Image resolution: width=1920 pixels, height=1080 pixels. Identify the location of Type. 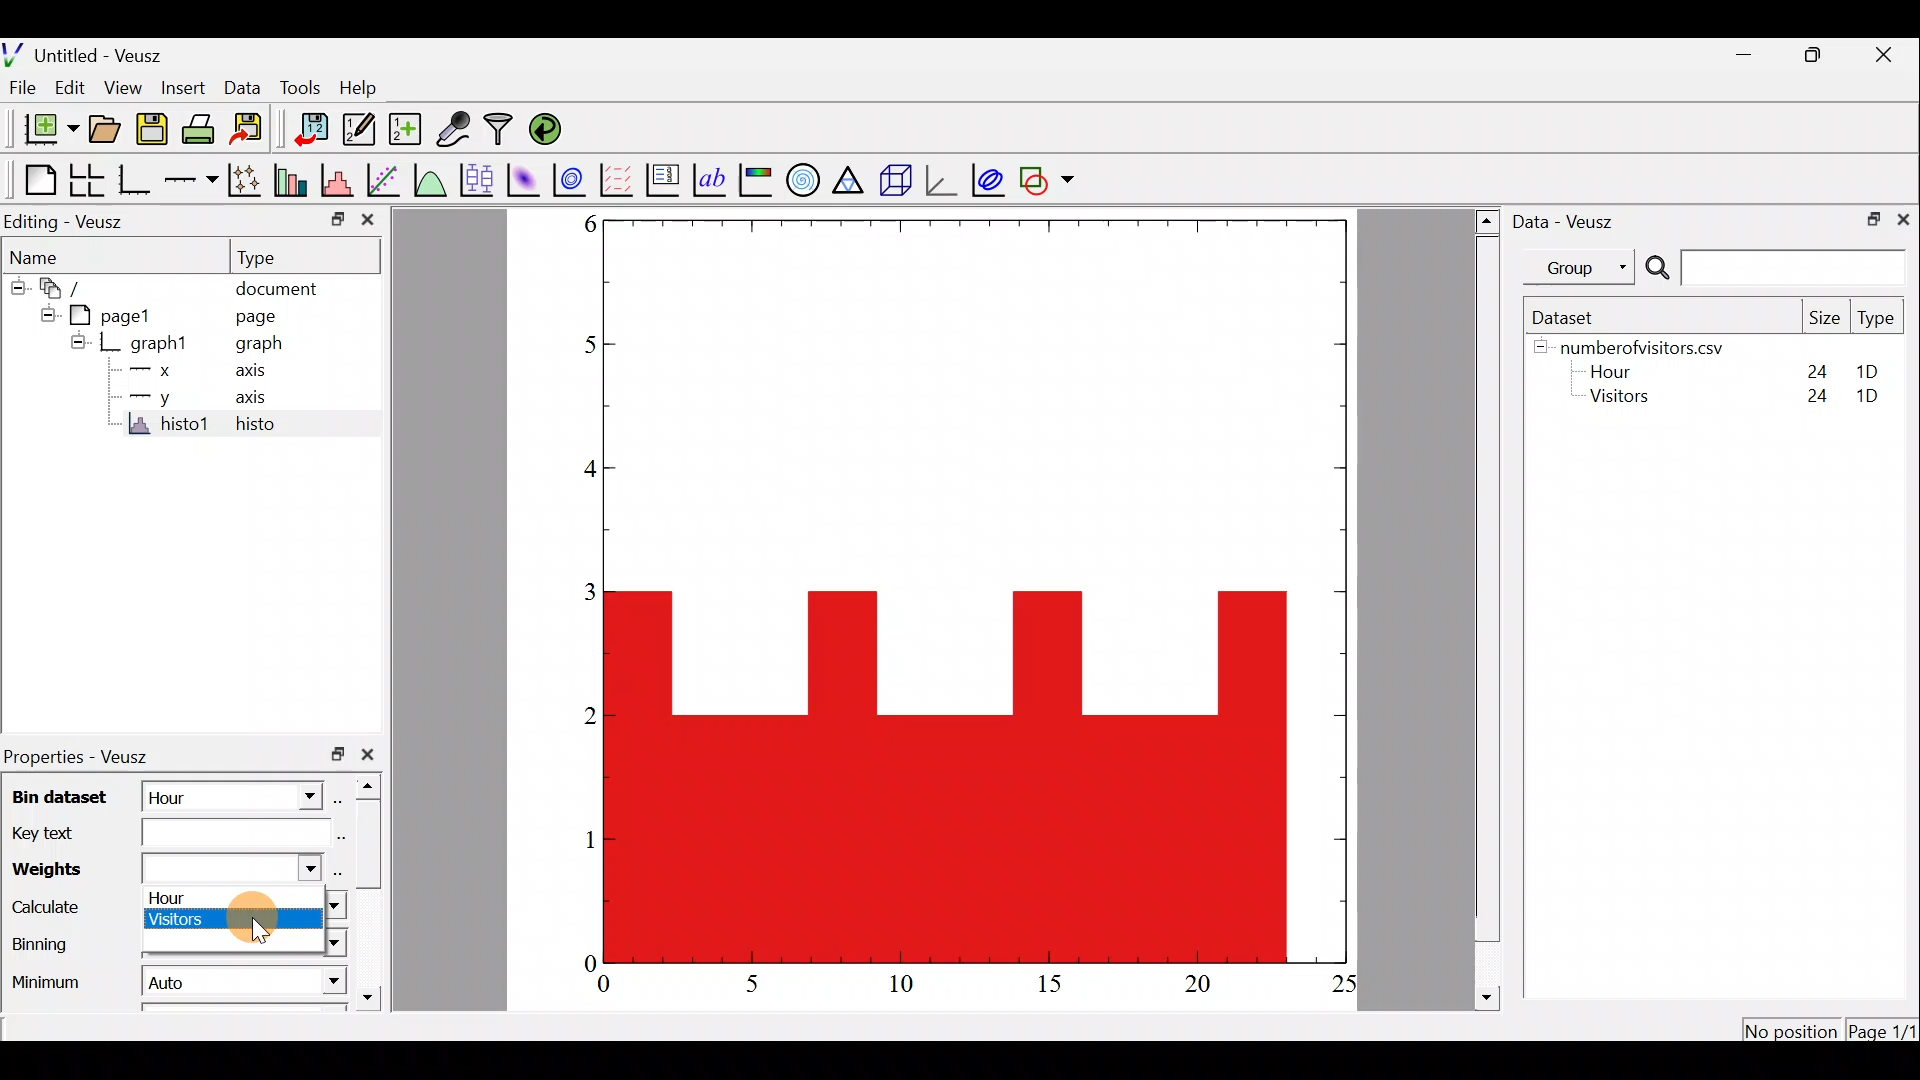
(1876, 317).